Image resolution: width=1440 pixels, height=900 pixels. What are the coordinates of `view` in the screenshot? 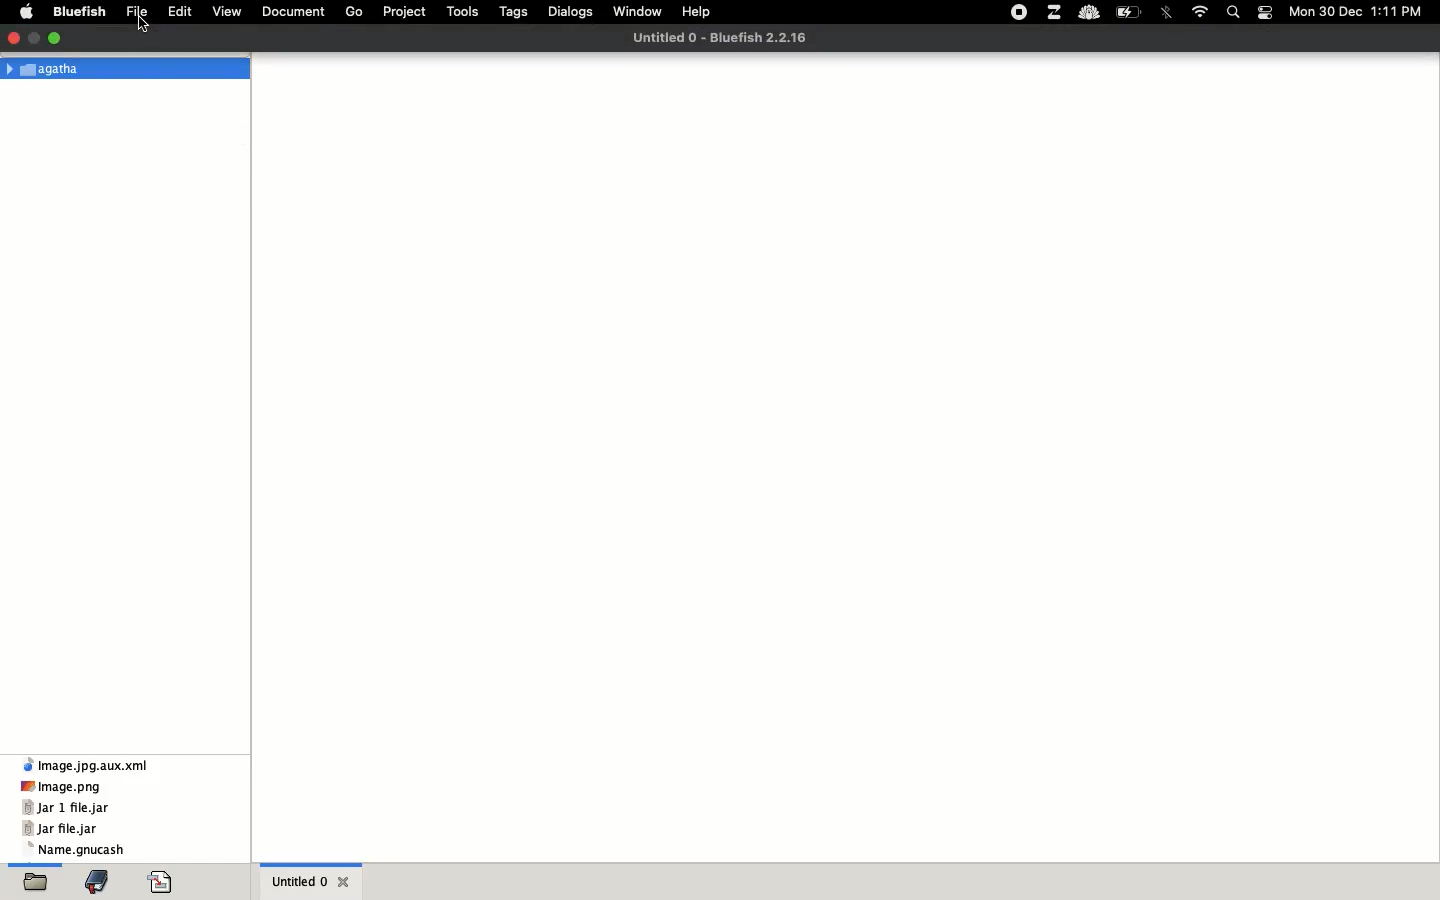 It's located at (230, 9).